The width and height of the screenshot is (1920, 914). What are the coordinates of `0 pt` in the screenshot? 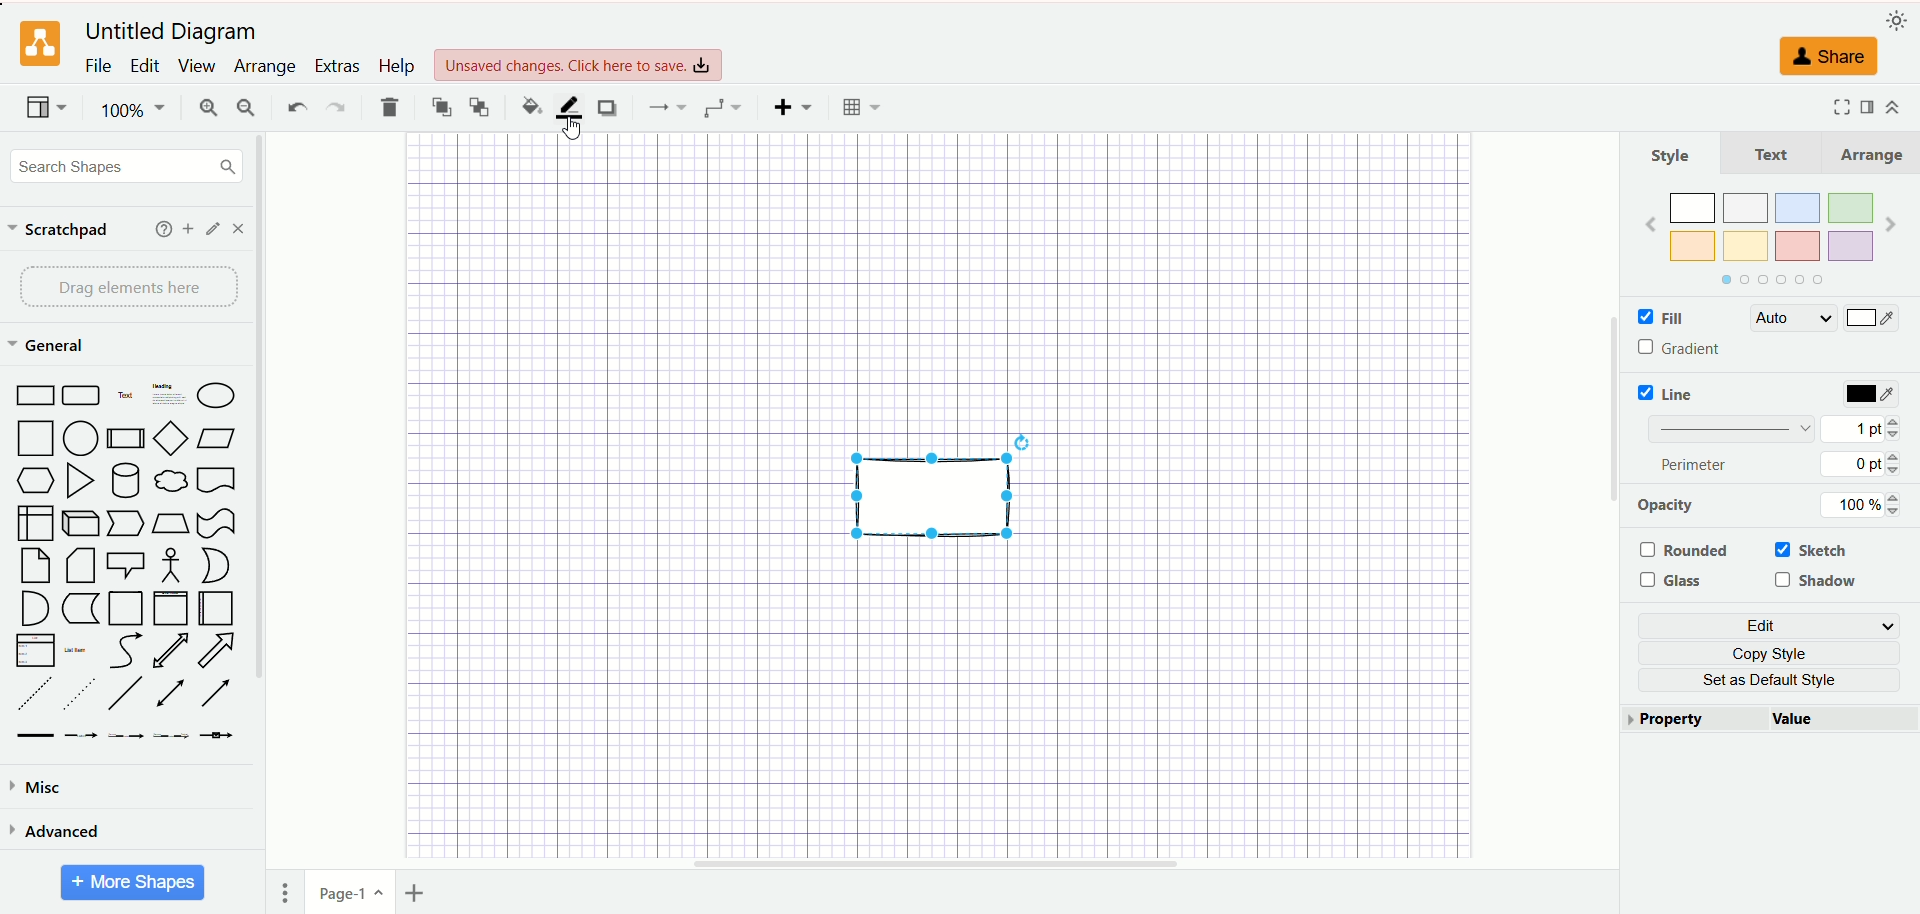 It's located at (1862, 463).